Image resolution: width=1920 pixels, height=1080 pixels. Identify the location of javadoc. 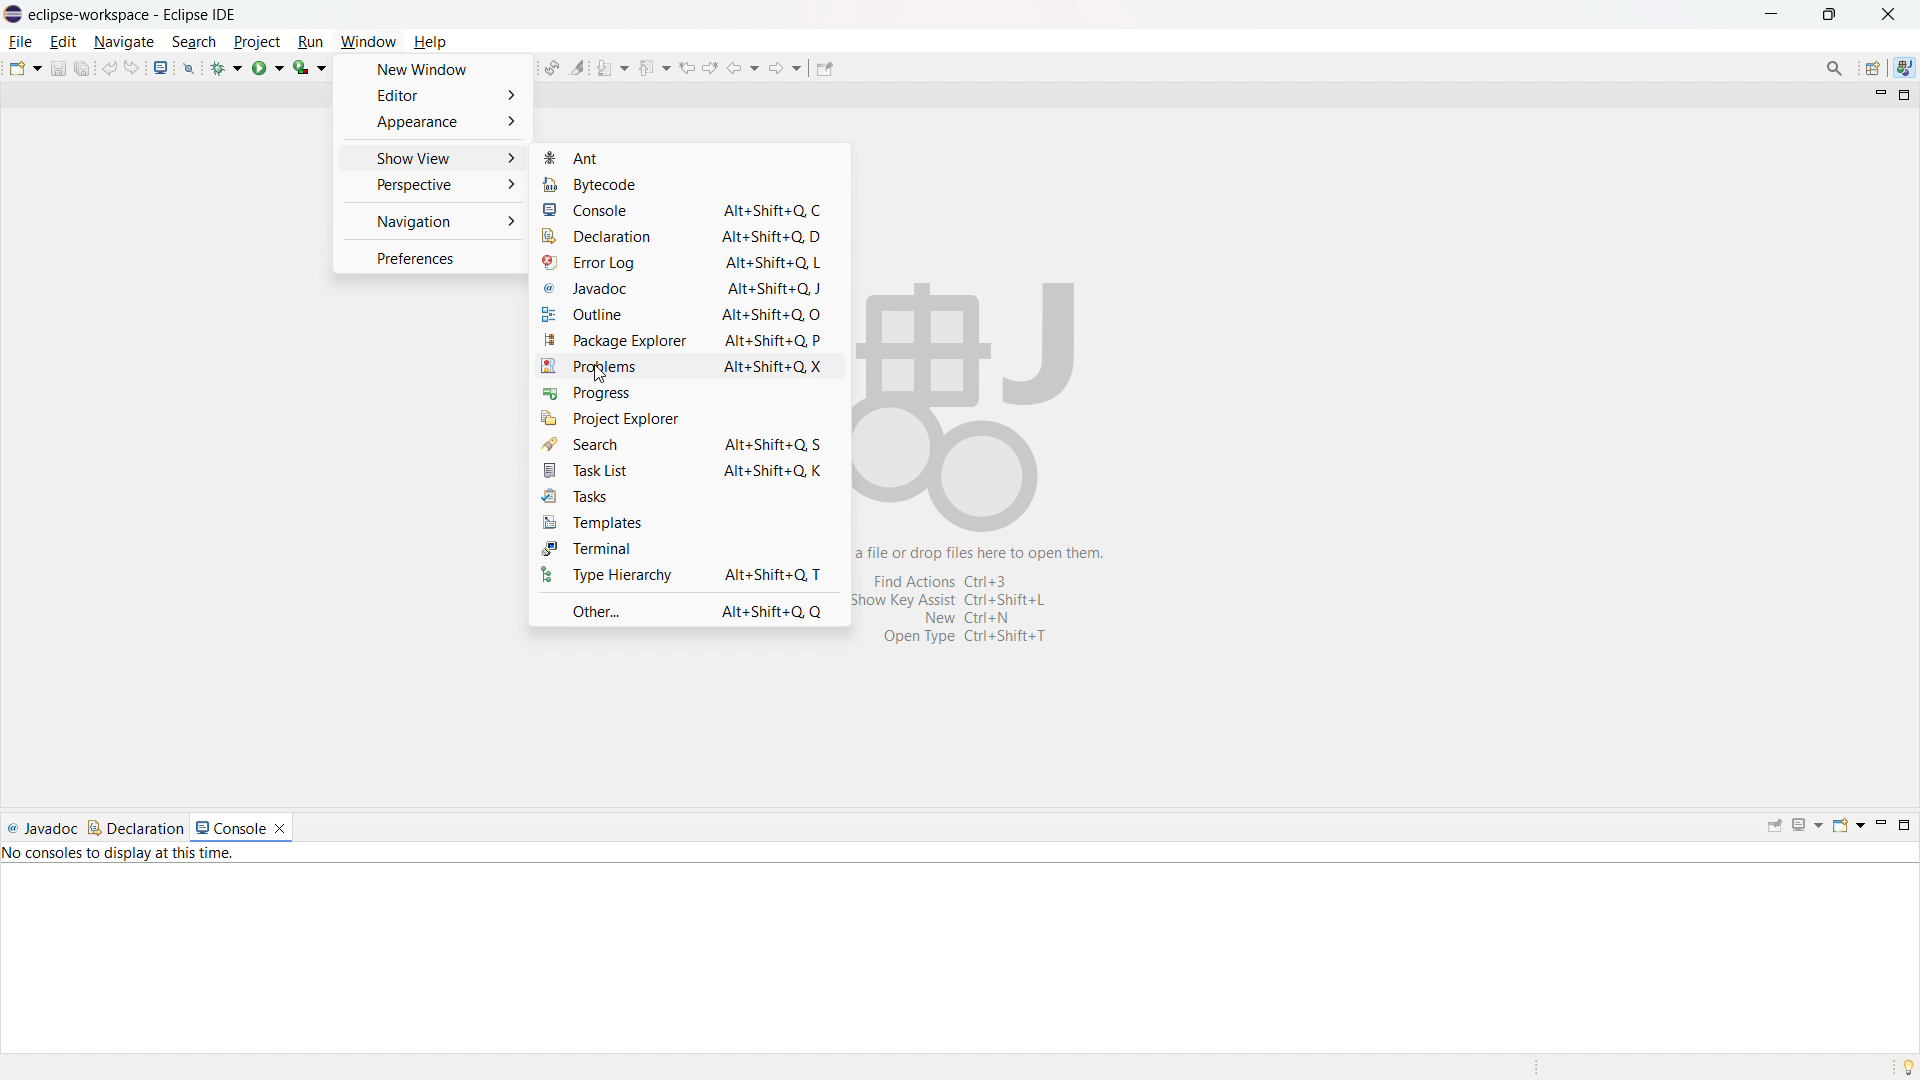
(687, 289).